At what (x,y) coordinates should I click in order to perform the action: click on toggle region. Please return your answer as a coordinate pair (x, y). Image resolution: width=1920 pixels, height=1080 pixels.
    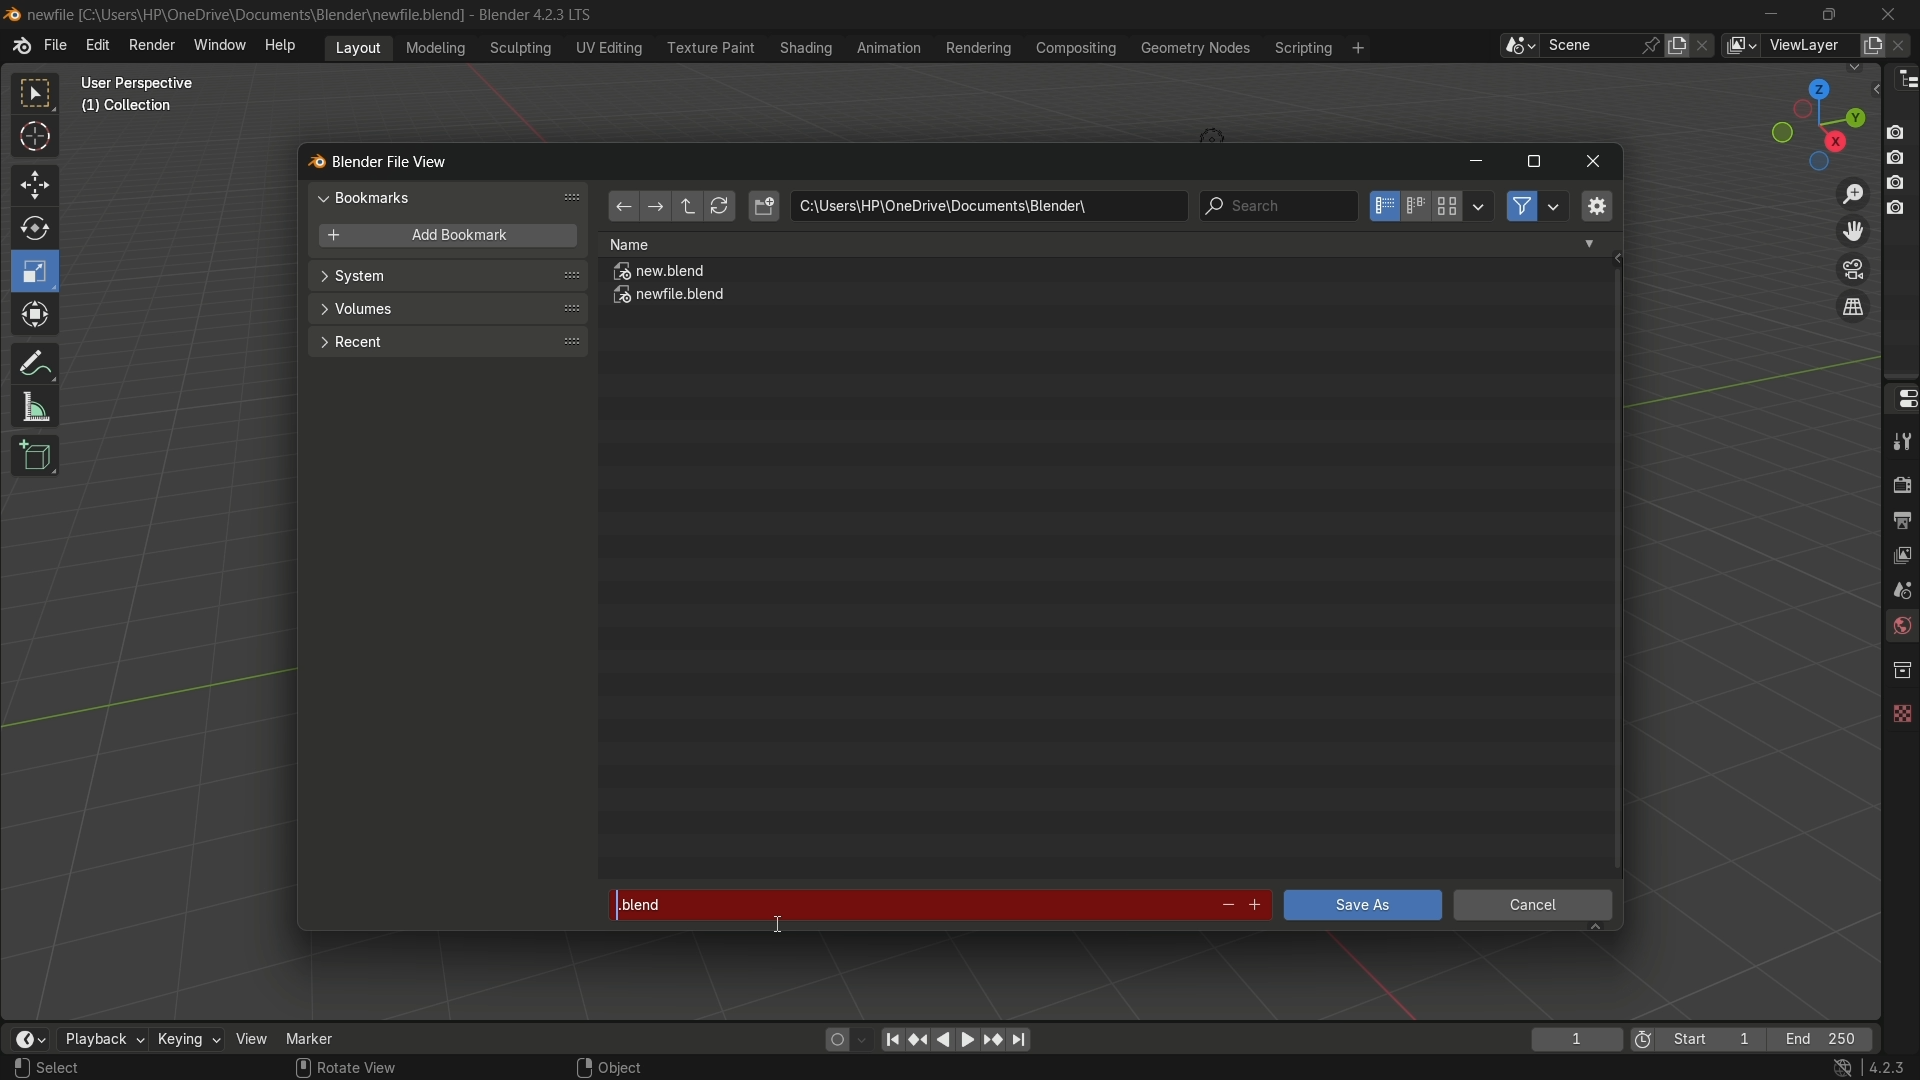
    Looking at the image, I should click on (1595, 205).